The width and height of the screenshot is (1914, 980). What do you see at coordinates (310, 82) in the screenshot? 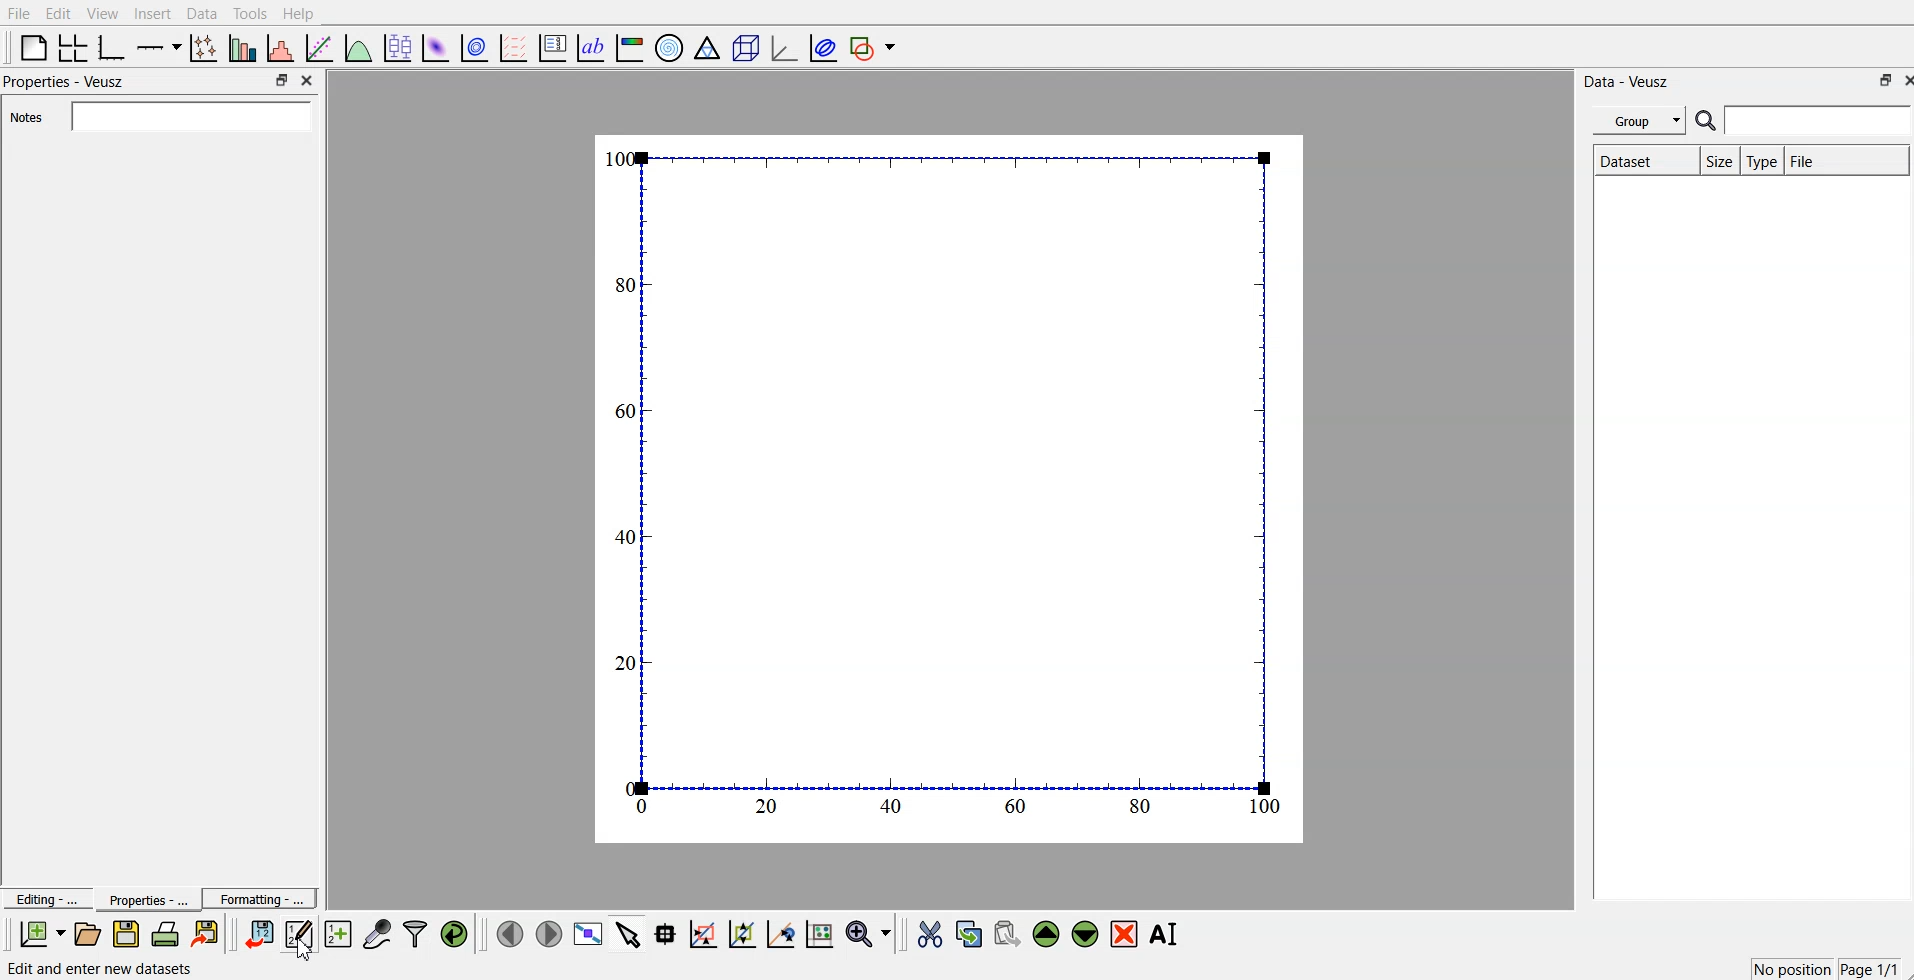
I see `Close` at bounding box center [310, 82].